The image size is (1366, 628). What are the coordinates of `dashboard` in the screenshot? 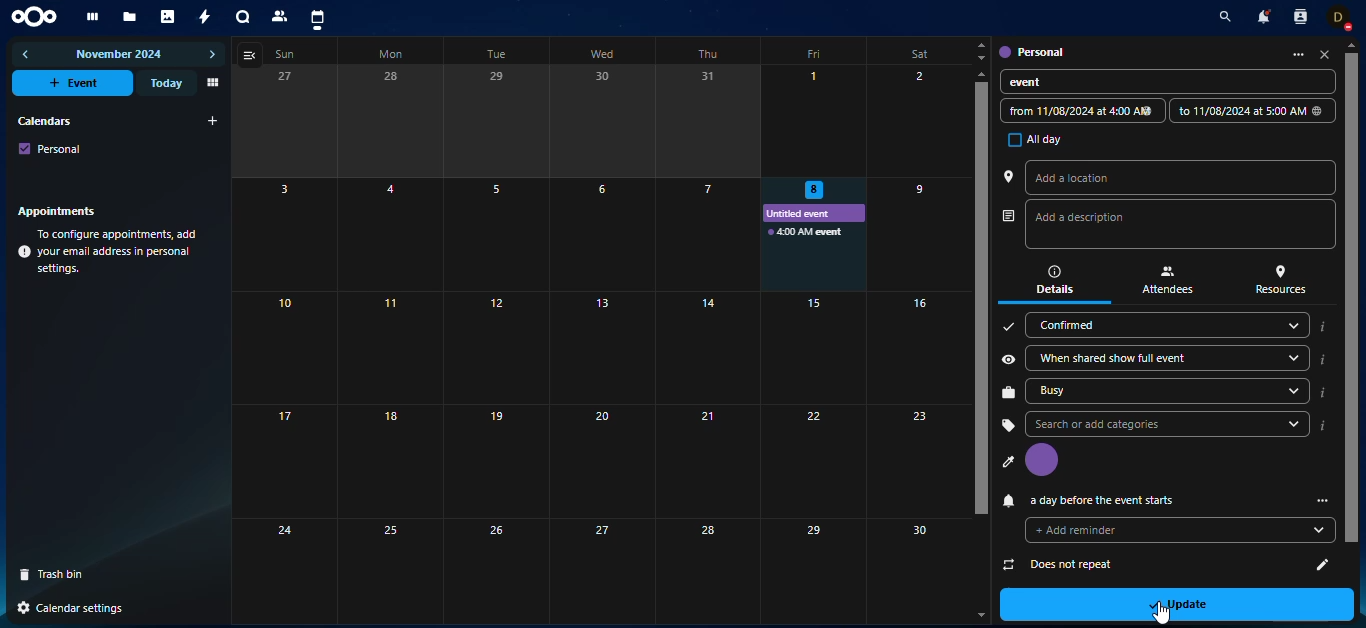 It's located at (90, 17).